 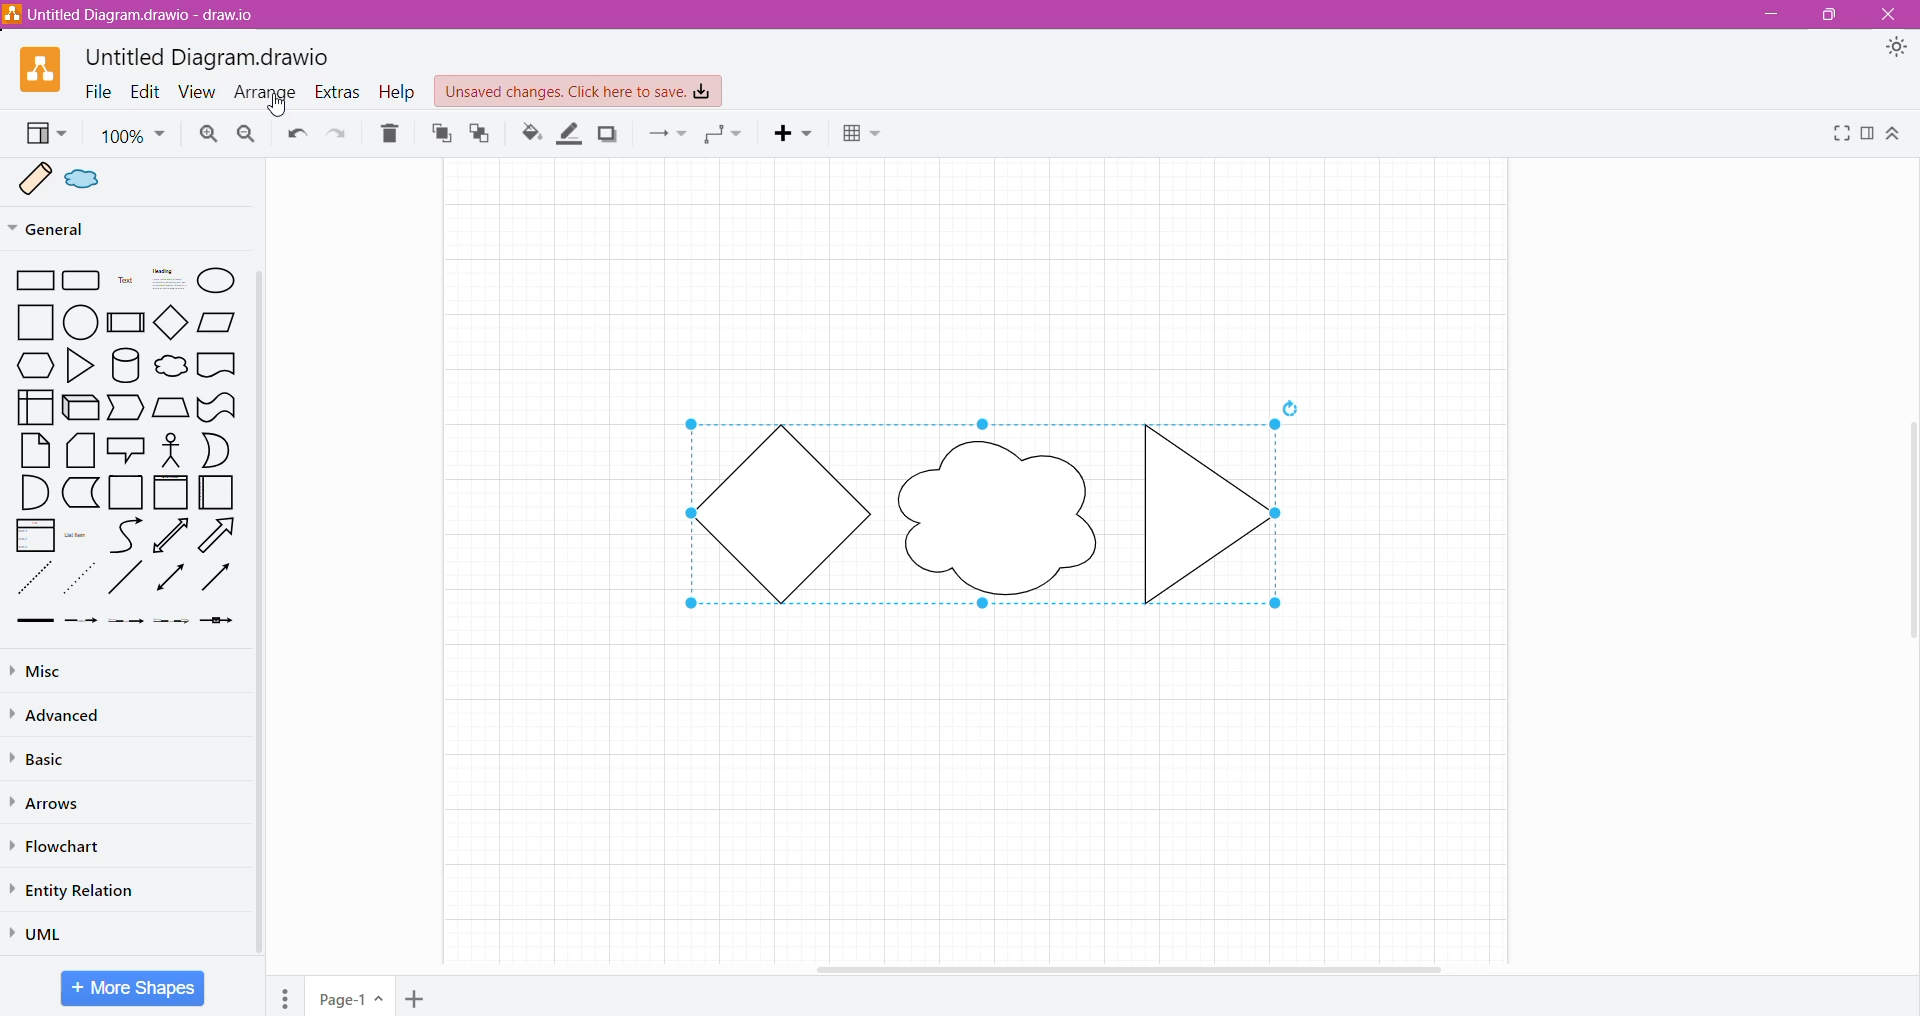 What do you see at coordinates (1900, 51) in the screenshot?
I see `Appearance` at bounding box center [1900, 51].